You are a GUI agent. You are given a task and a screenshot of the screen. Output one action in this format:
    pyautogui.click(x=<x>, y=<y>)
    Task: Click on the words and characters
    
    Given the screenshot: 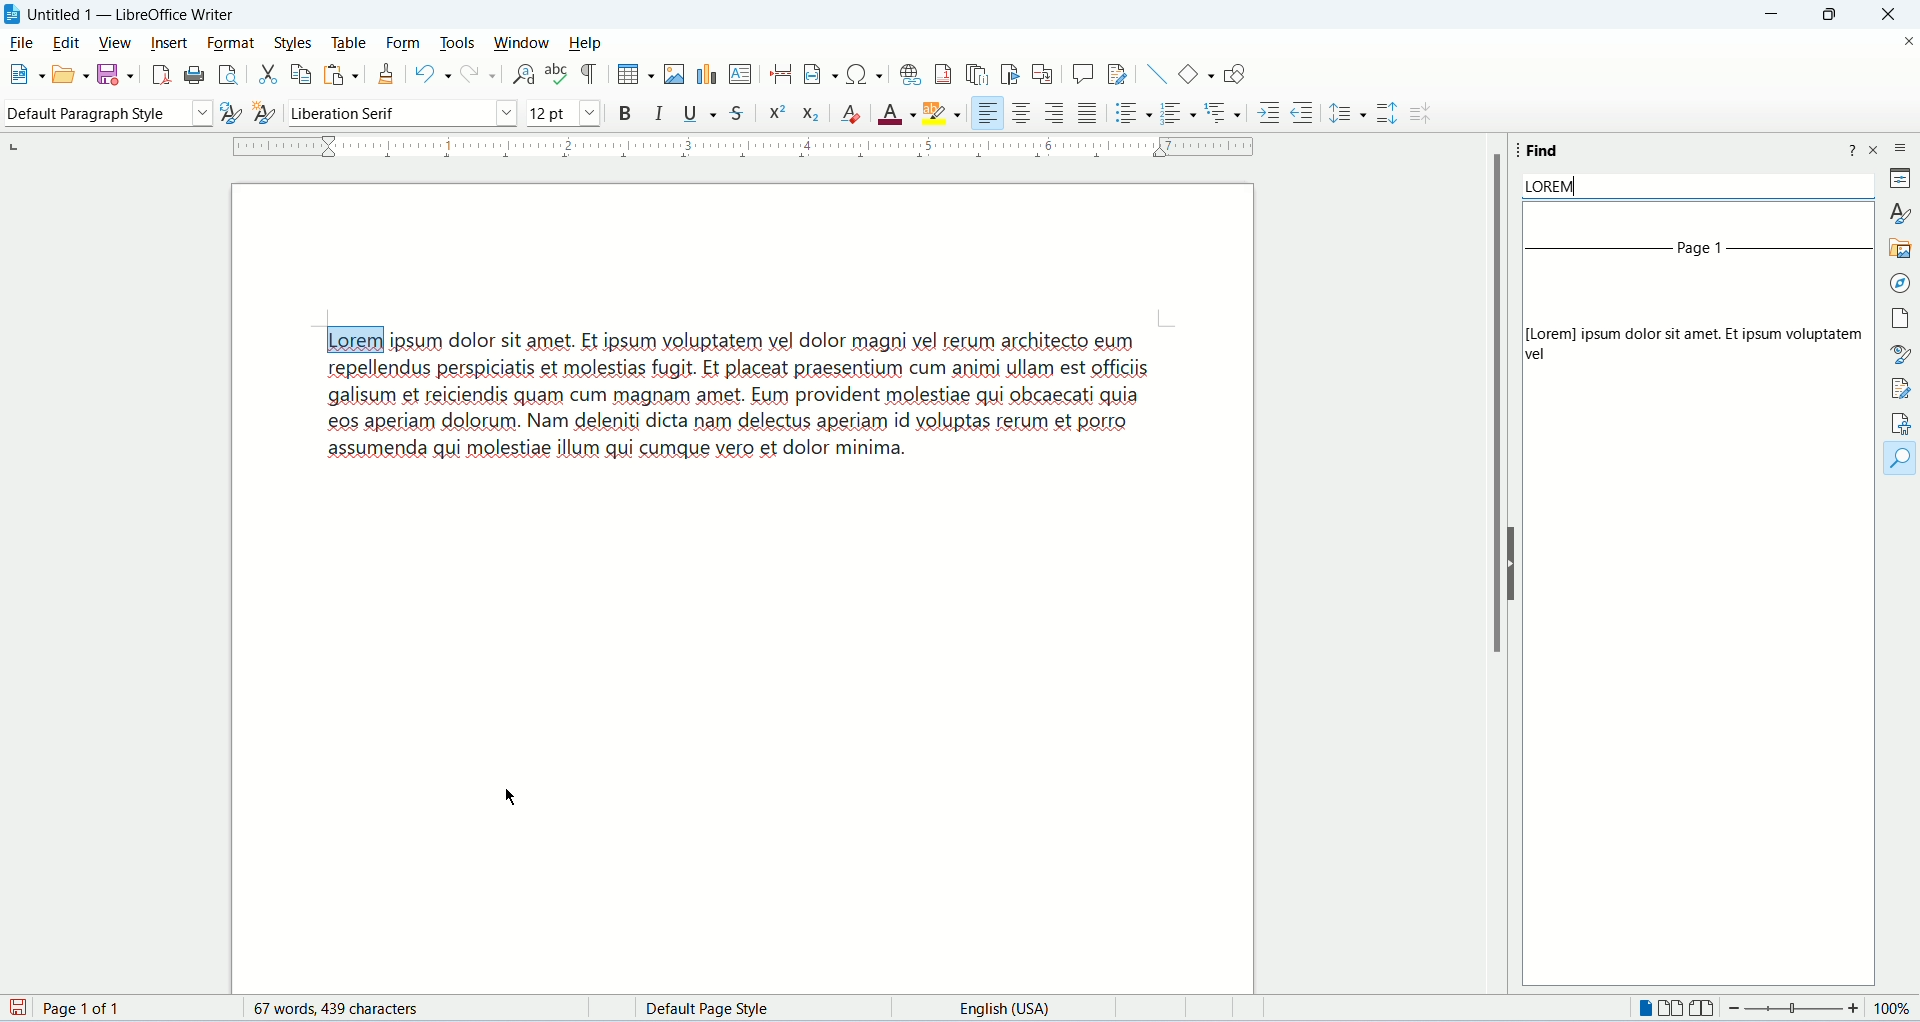 What is the action you would take?
    pyautogui.click(x=338, y=1010)
    